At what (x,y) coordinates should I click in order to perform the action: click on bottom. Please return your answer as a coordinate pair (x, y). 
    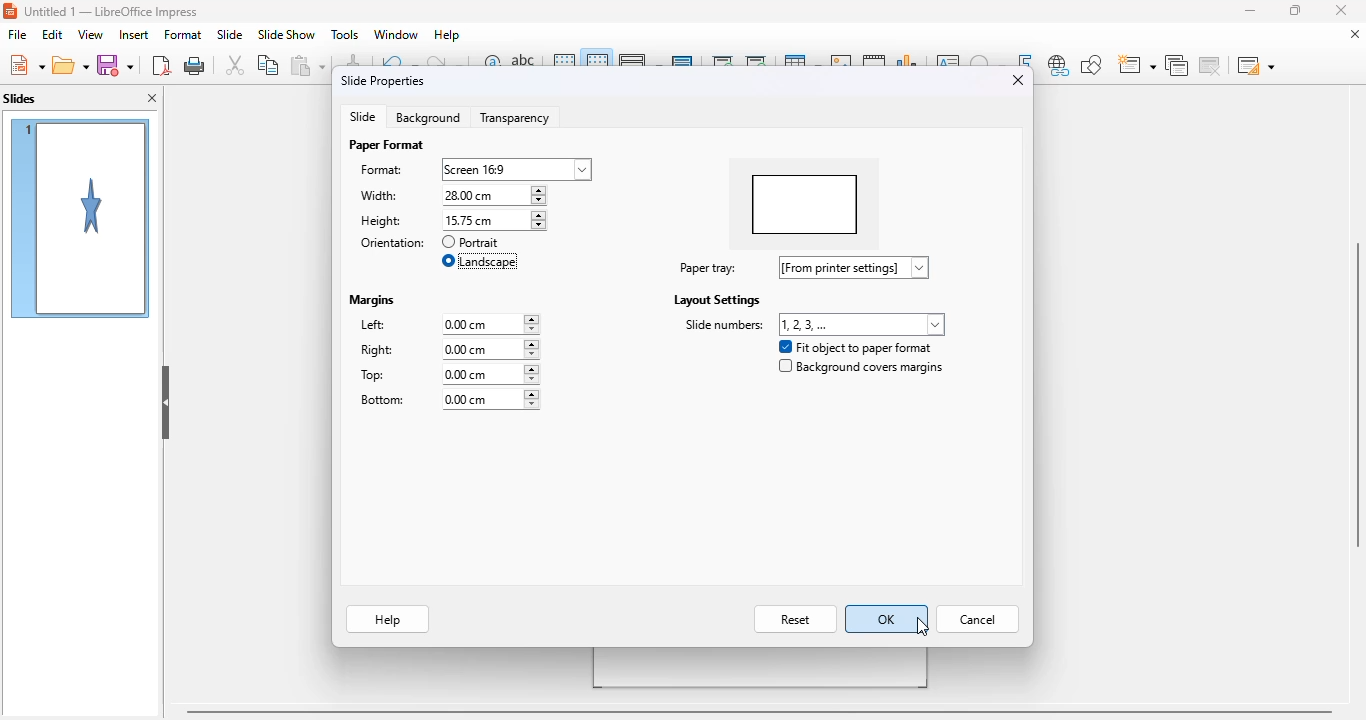
    Looking at the image, I should click on (381, 401).